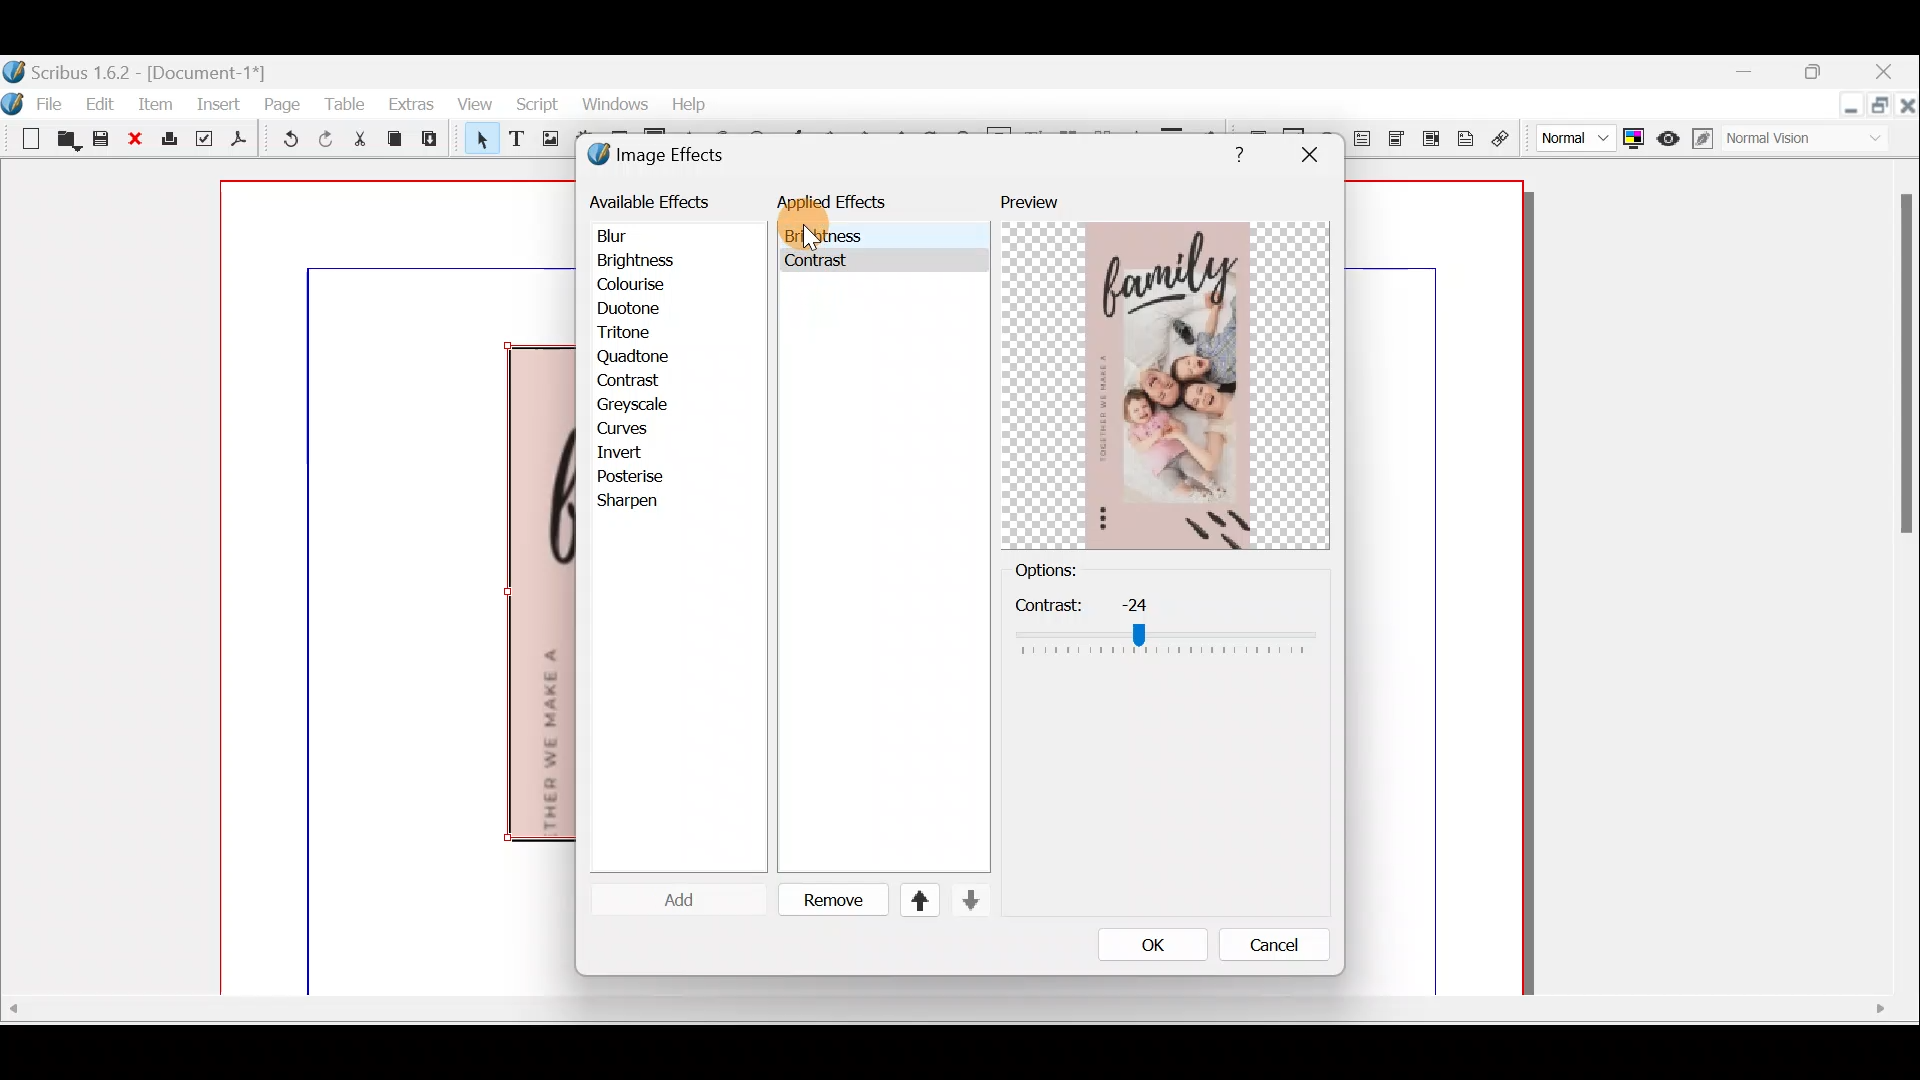 The height and width of the screenshot is (1080, 1920). Describe the element at coordinates (65, 142) in the screenshot. I see `Open` at that location.